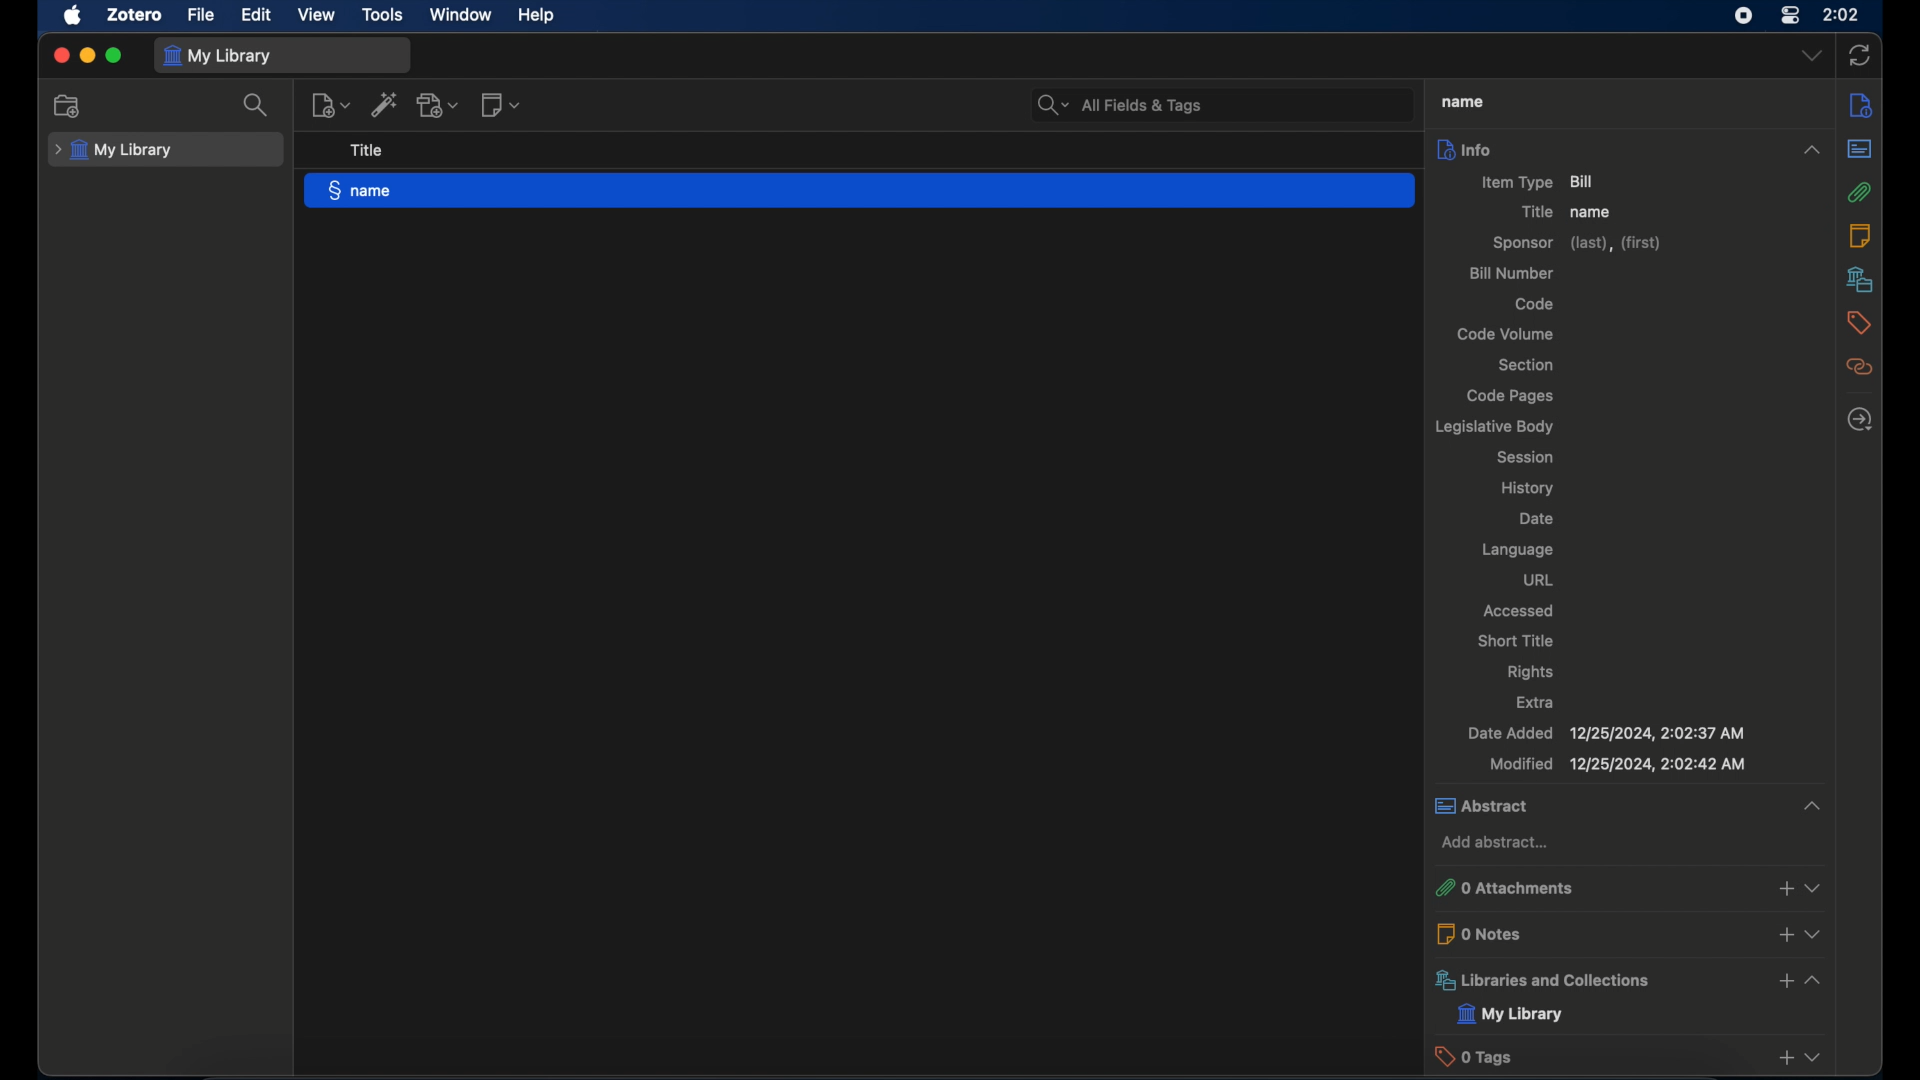 The height and width of the screenshot is (1080, 1920). Describe the element at coordinates (1528, 487) in the screenshot. I see `history` at that location.